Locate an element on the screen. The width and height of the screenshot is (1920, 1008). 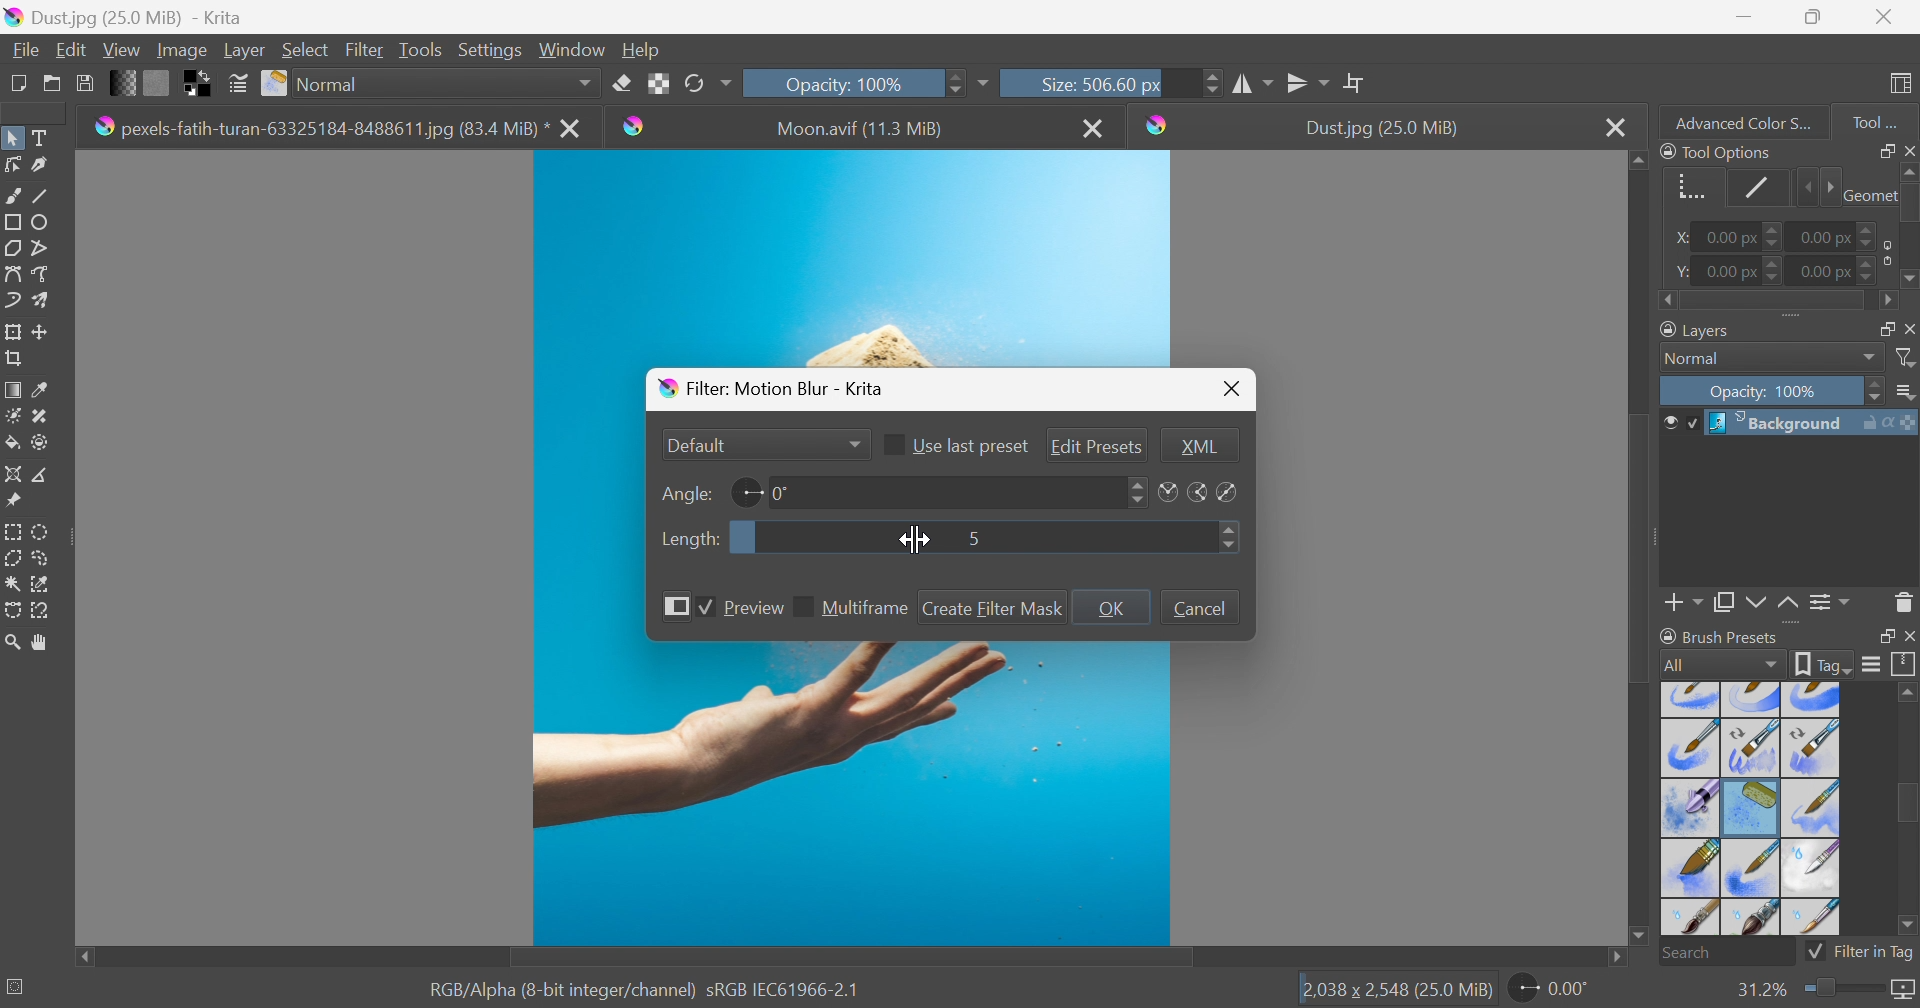
Tool... is located at coordinates (1885, 118).